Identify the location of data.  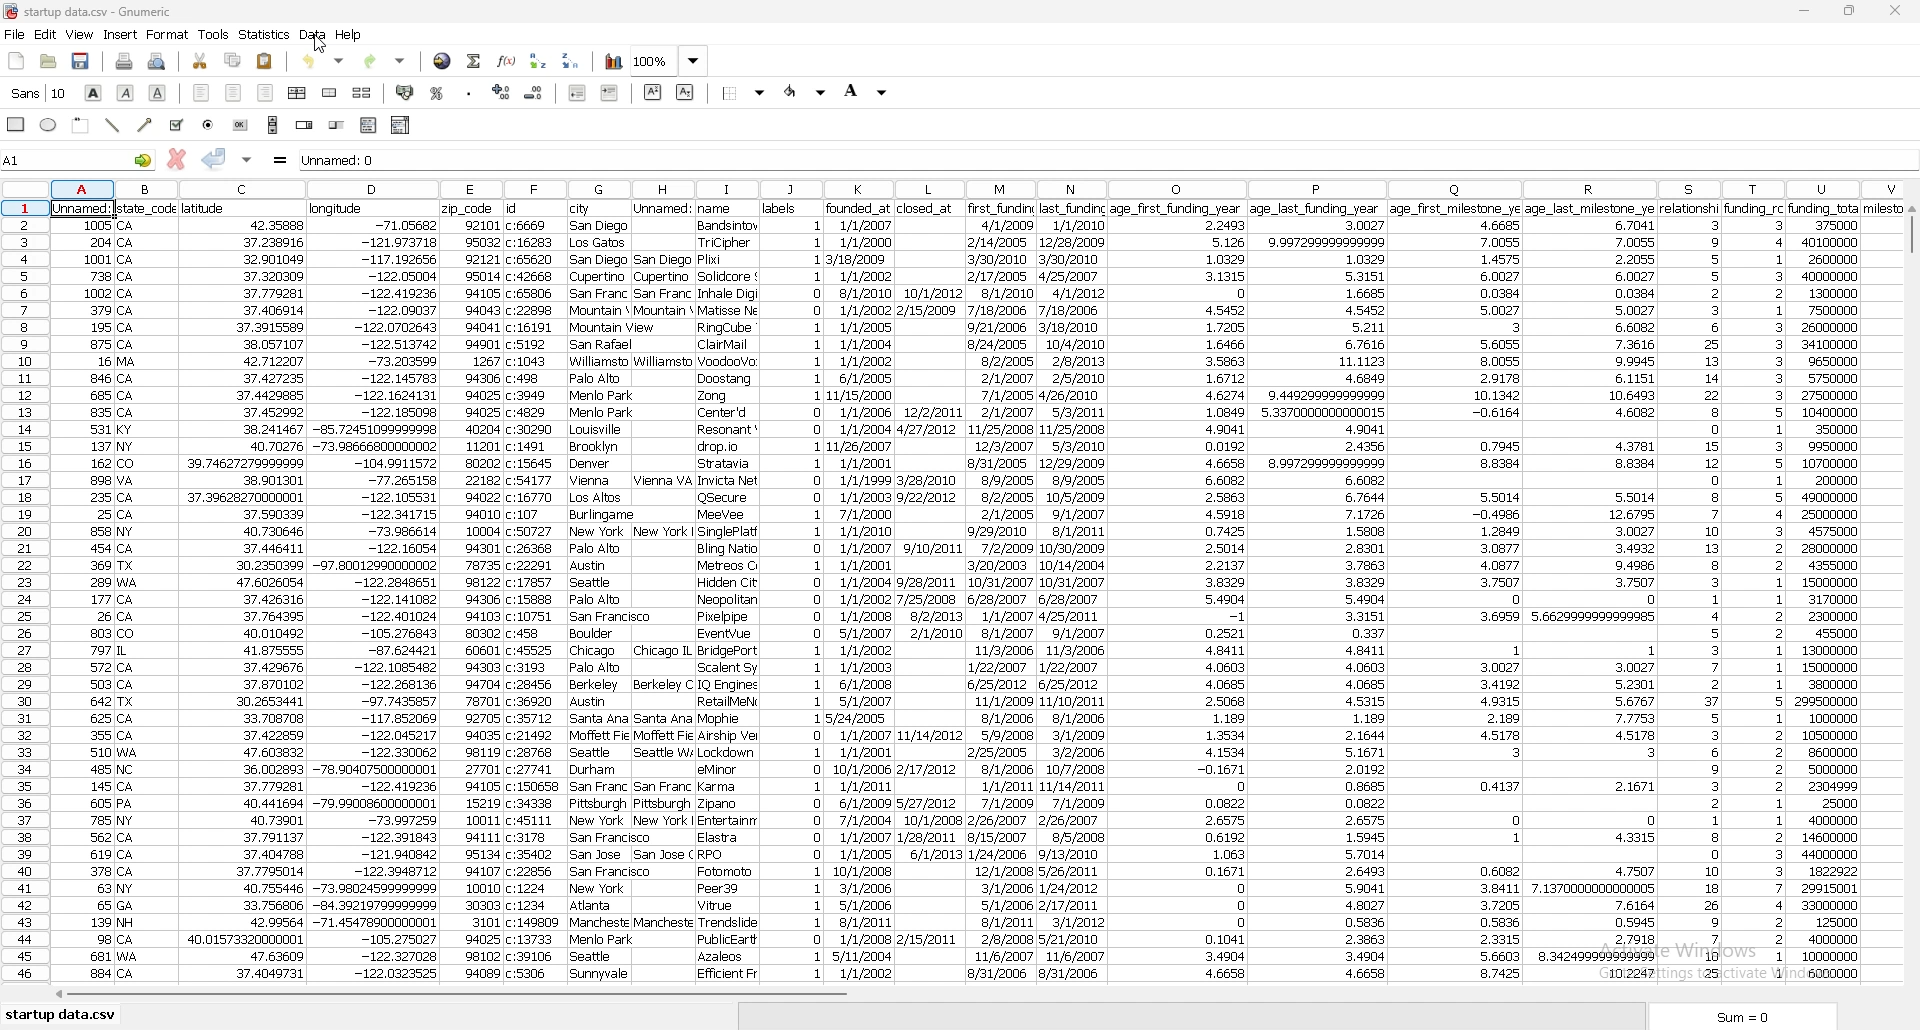
(472, 593).